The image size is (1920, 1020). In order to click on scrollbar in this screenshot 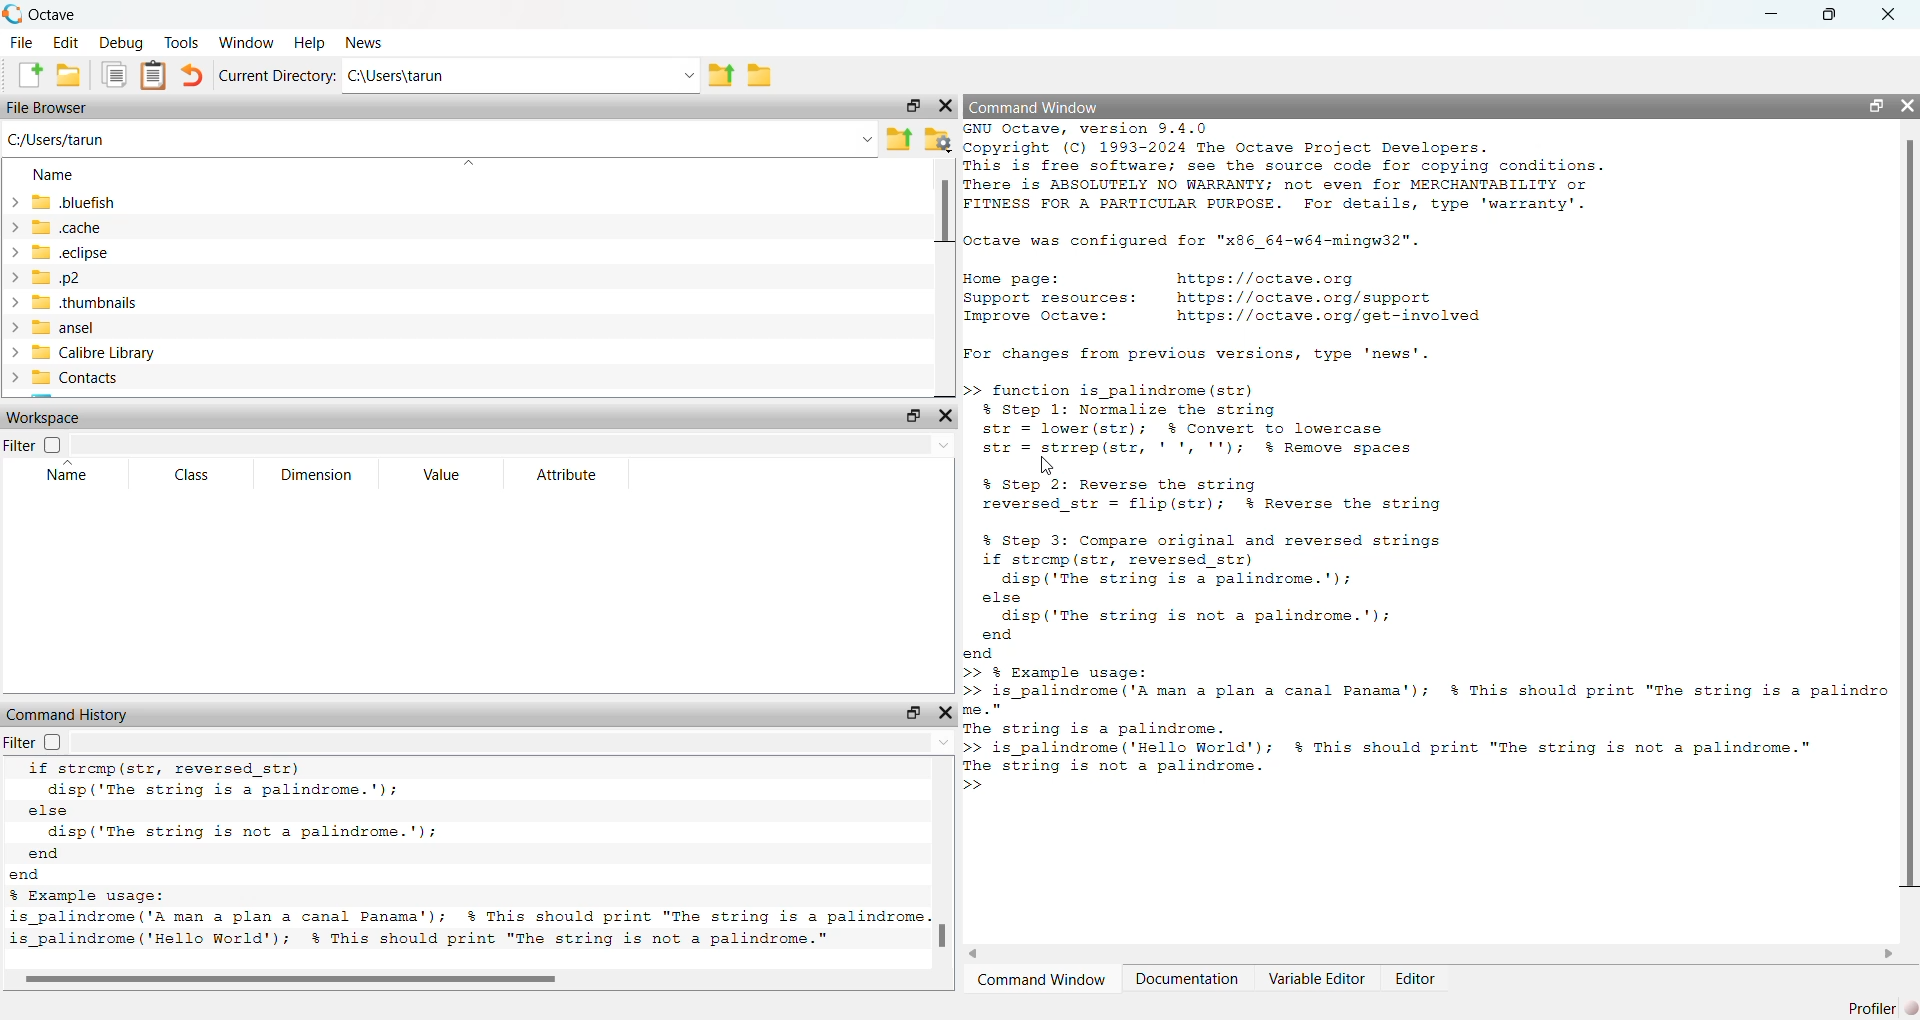, I will do `click(284, 977)`.